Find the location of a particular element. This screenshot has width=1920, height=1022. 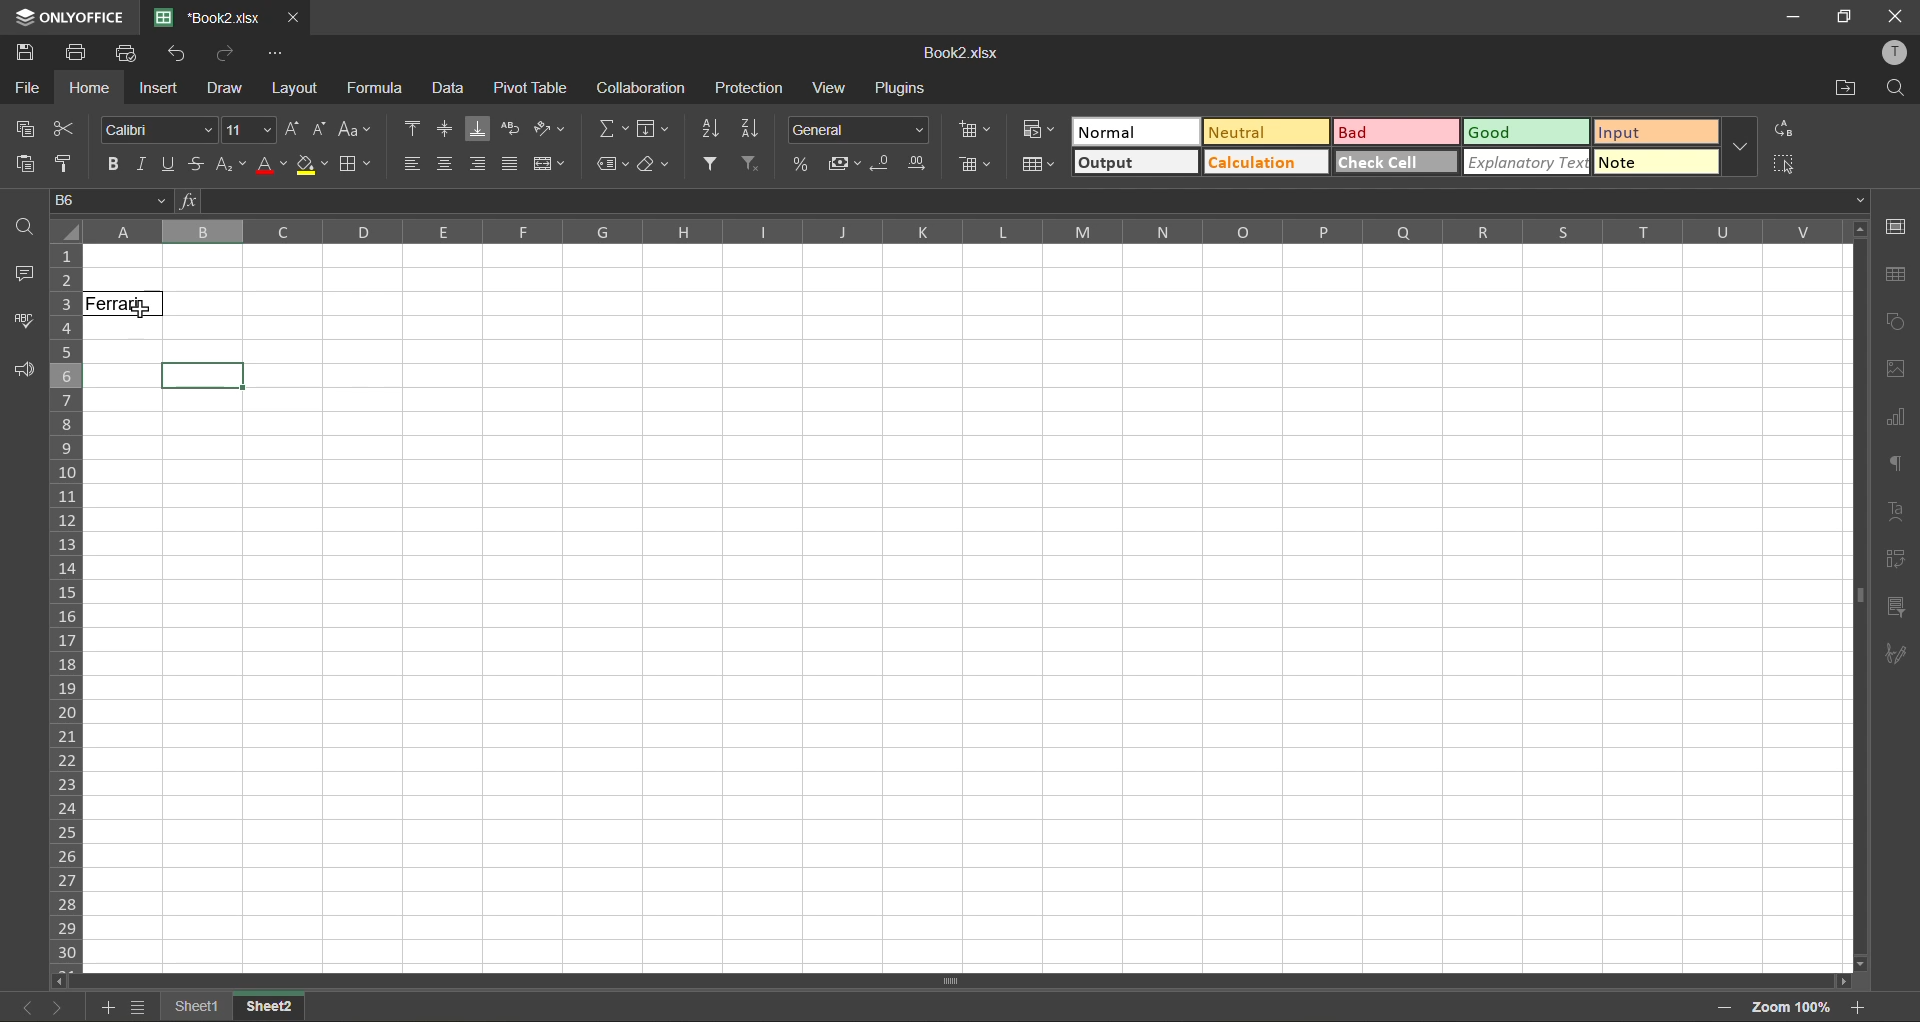

named ranges is located at coordinates (613, 166).